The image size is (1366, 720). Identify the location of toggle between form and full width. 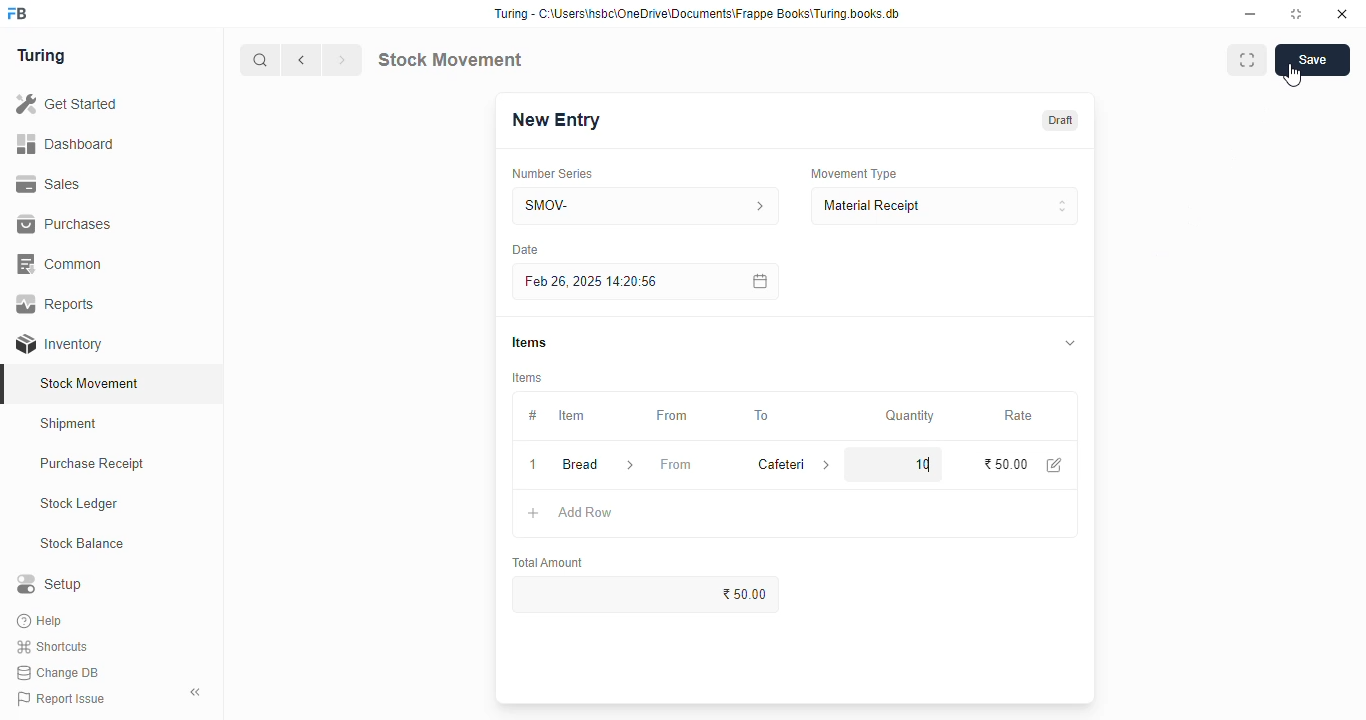
(1247, 60).